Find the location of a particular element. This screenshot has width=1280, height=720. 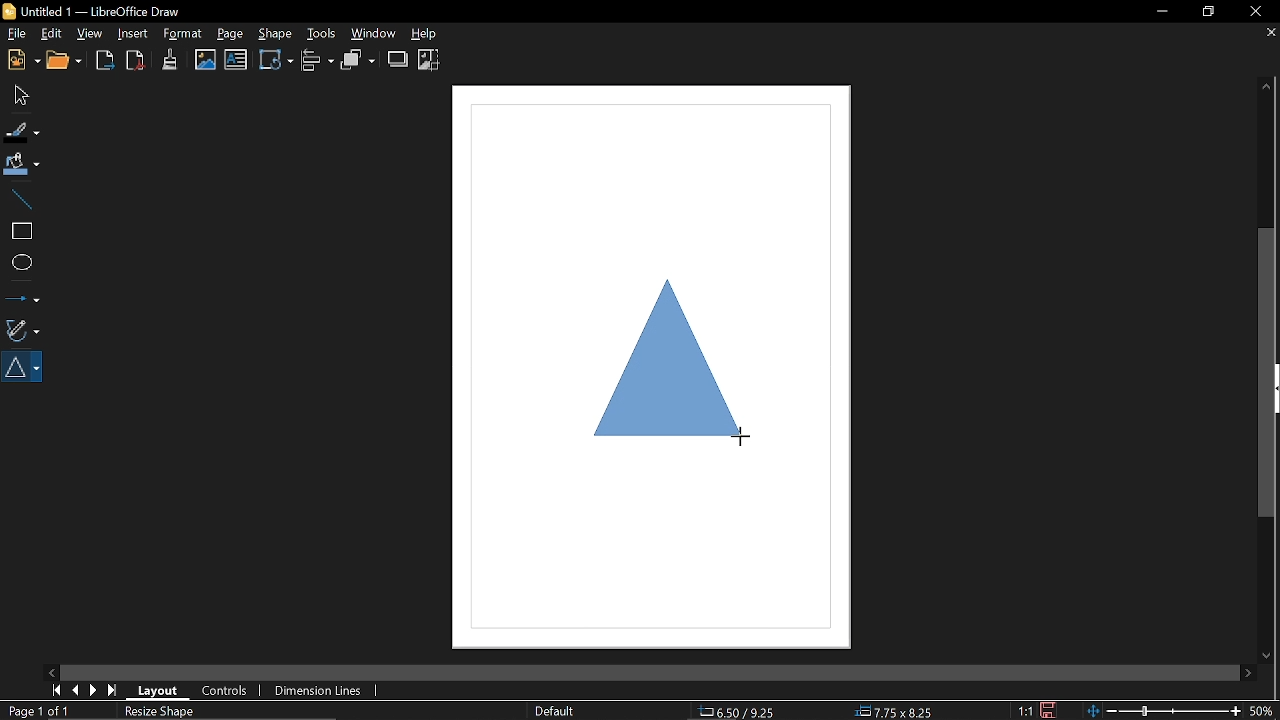

Insert is located at coordinates (133, 34).